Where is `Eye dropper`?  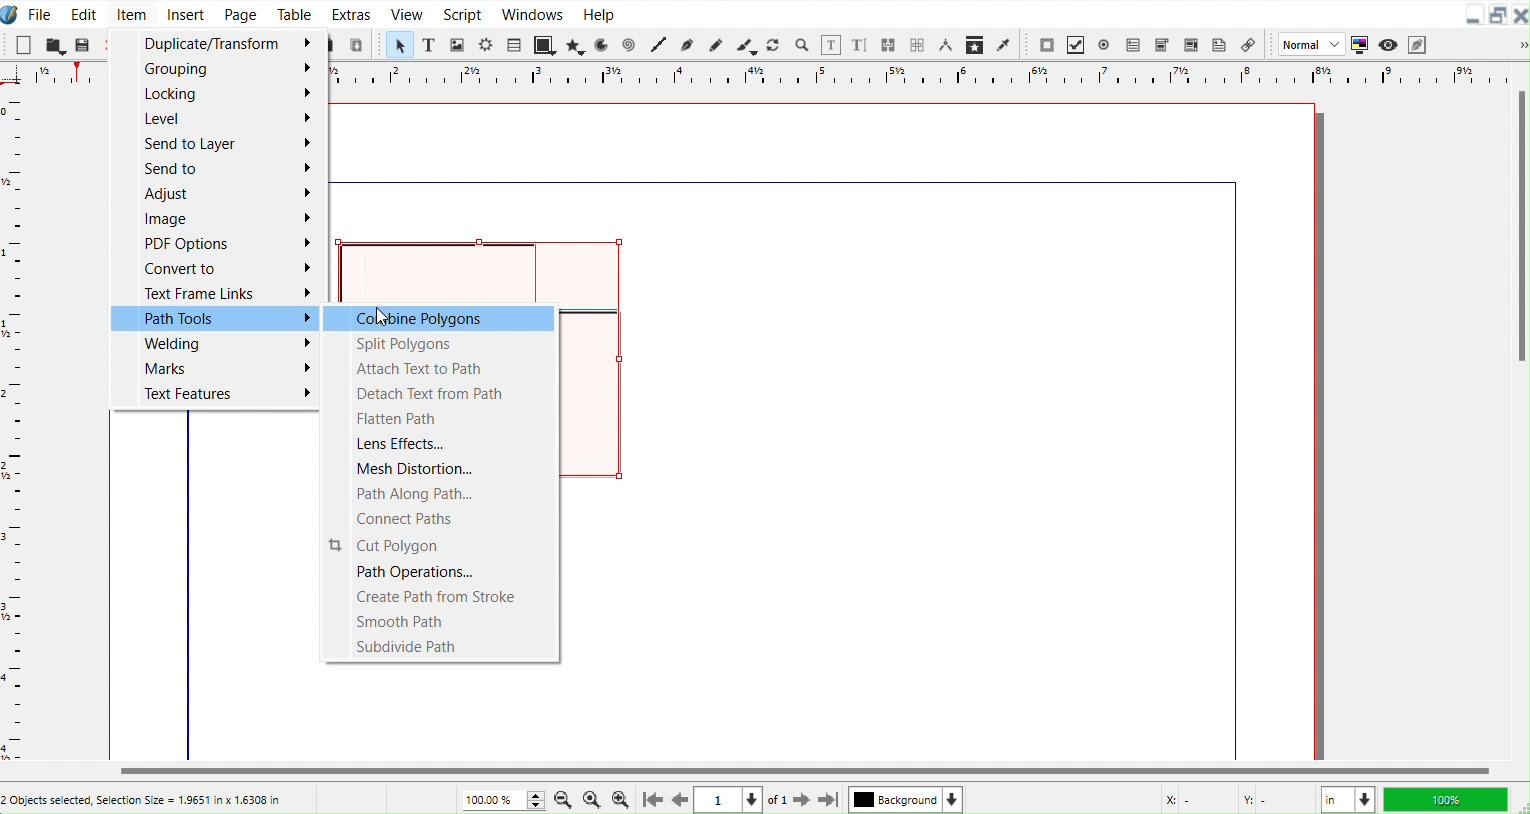
Eye dropper is located at coordinates (1004, 44).